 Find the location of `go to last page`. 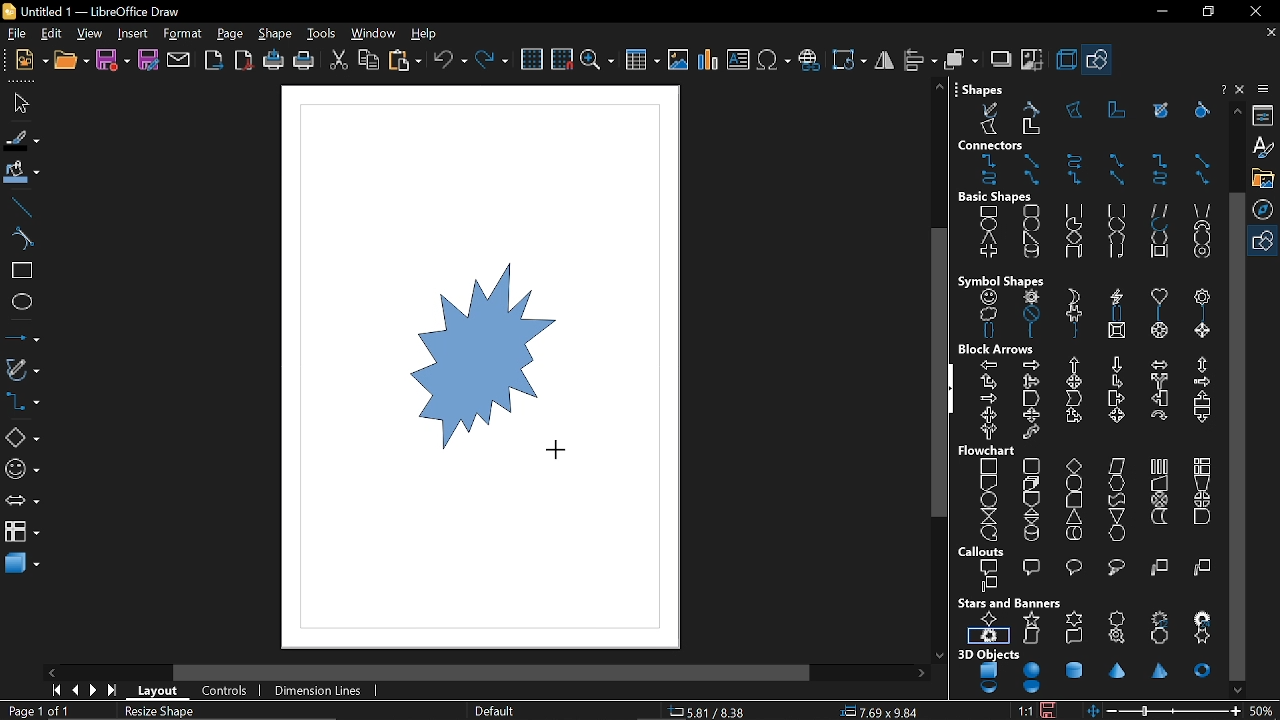

go to last page is located at coordinates (114, 692).